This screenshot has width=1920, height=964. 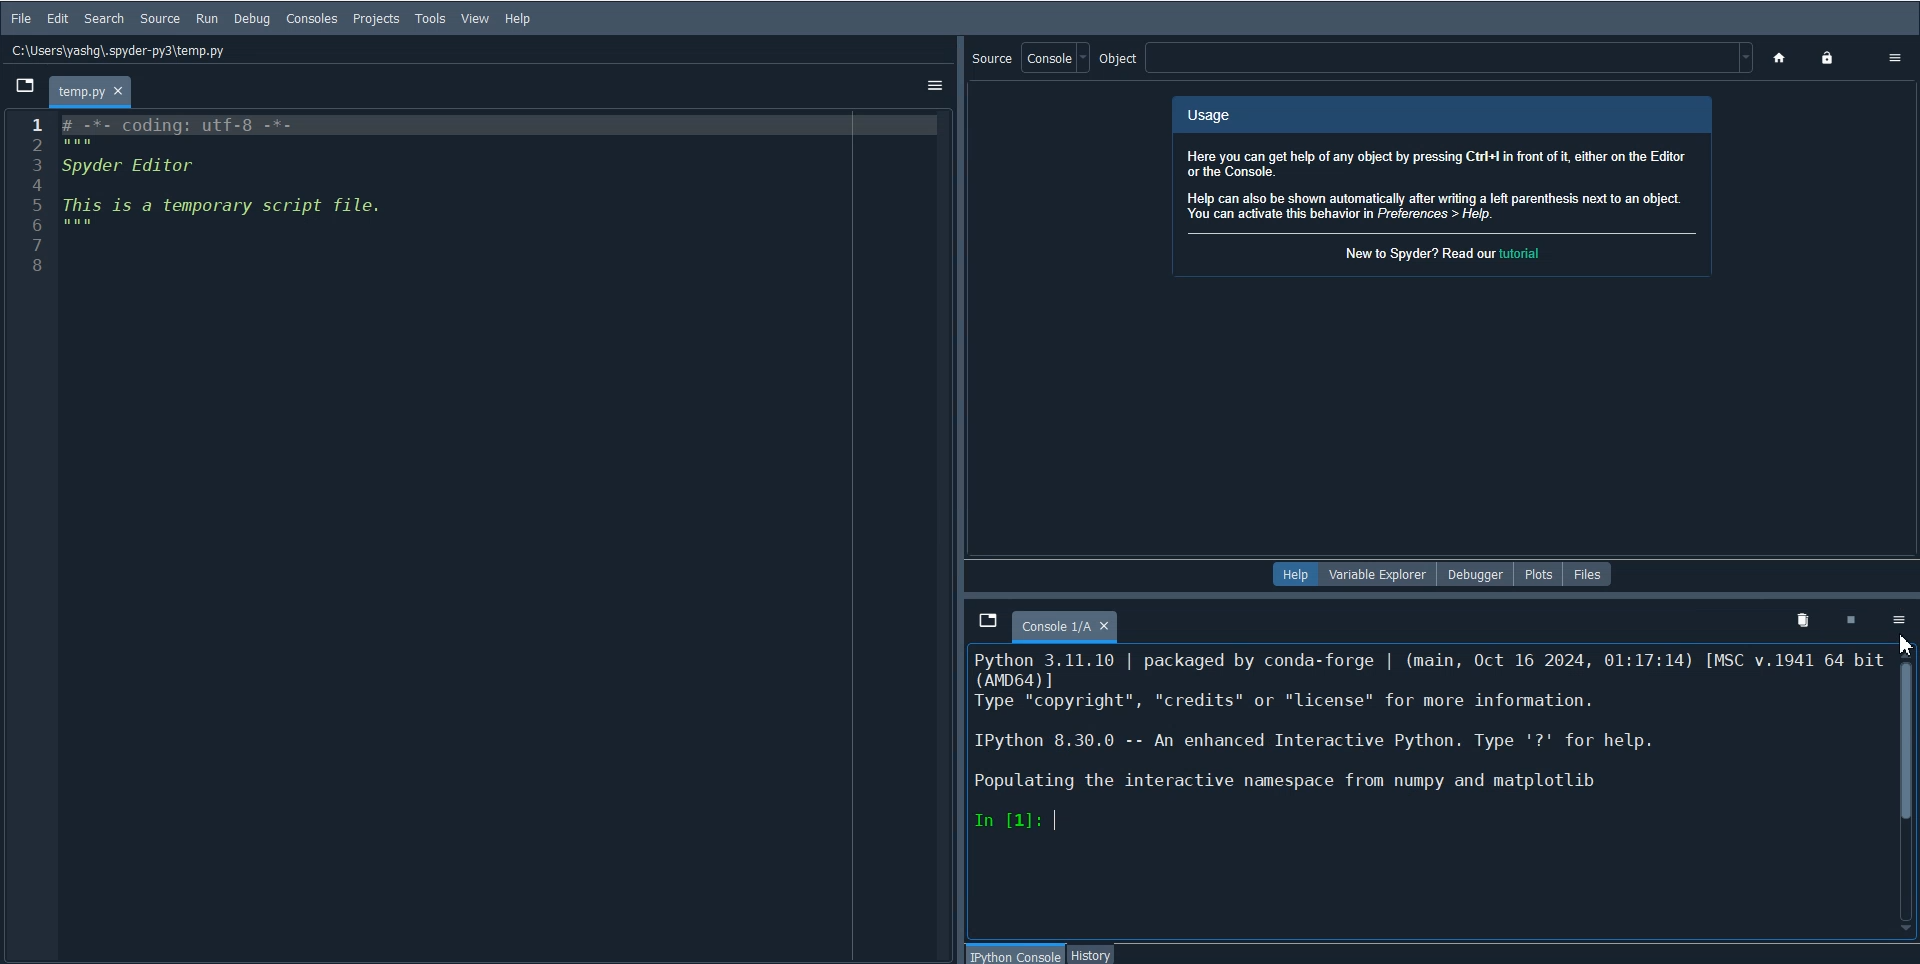 What do you see at coordinates (1782, 59) in the screenshot?
I see `Home` at bounding box center [1782, 59].